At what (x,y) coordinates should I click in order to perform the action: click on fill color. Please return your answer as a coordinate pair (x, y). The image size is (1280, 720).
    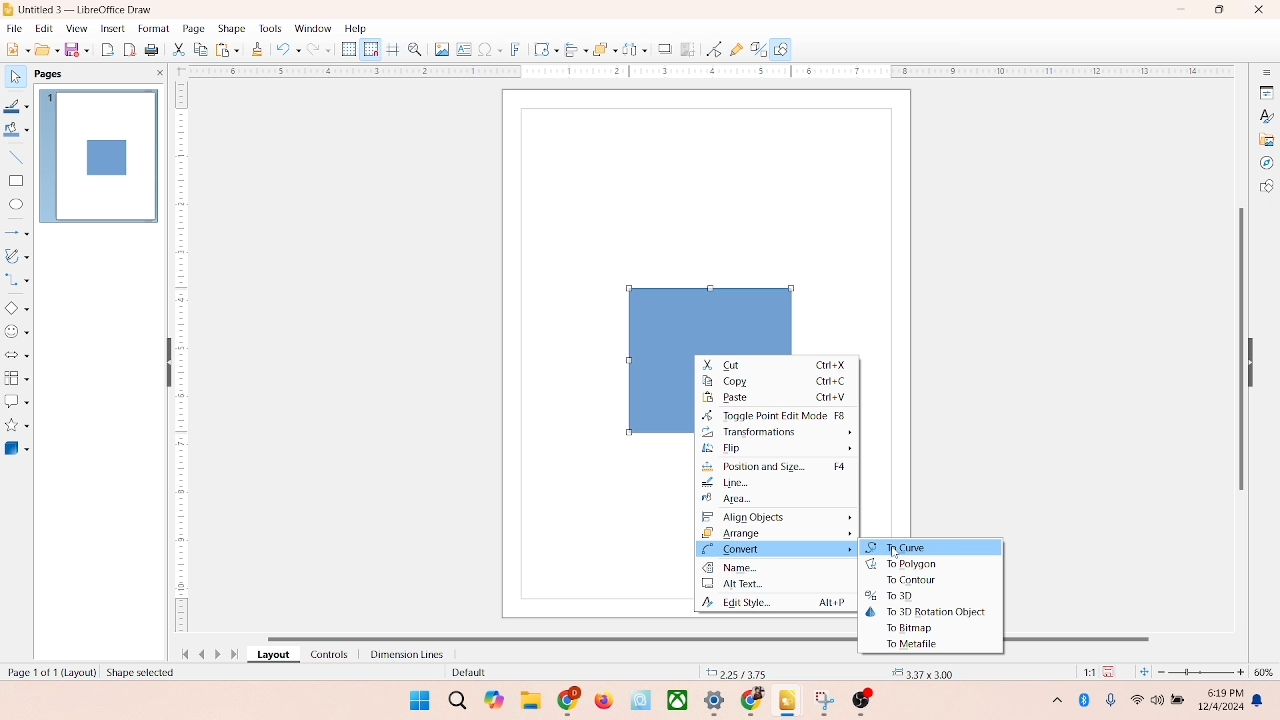
    Looking at the image, I should click on (16, 133).